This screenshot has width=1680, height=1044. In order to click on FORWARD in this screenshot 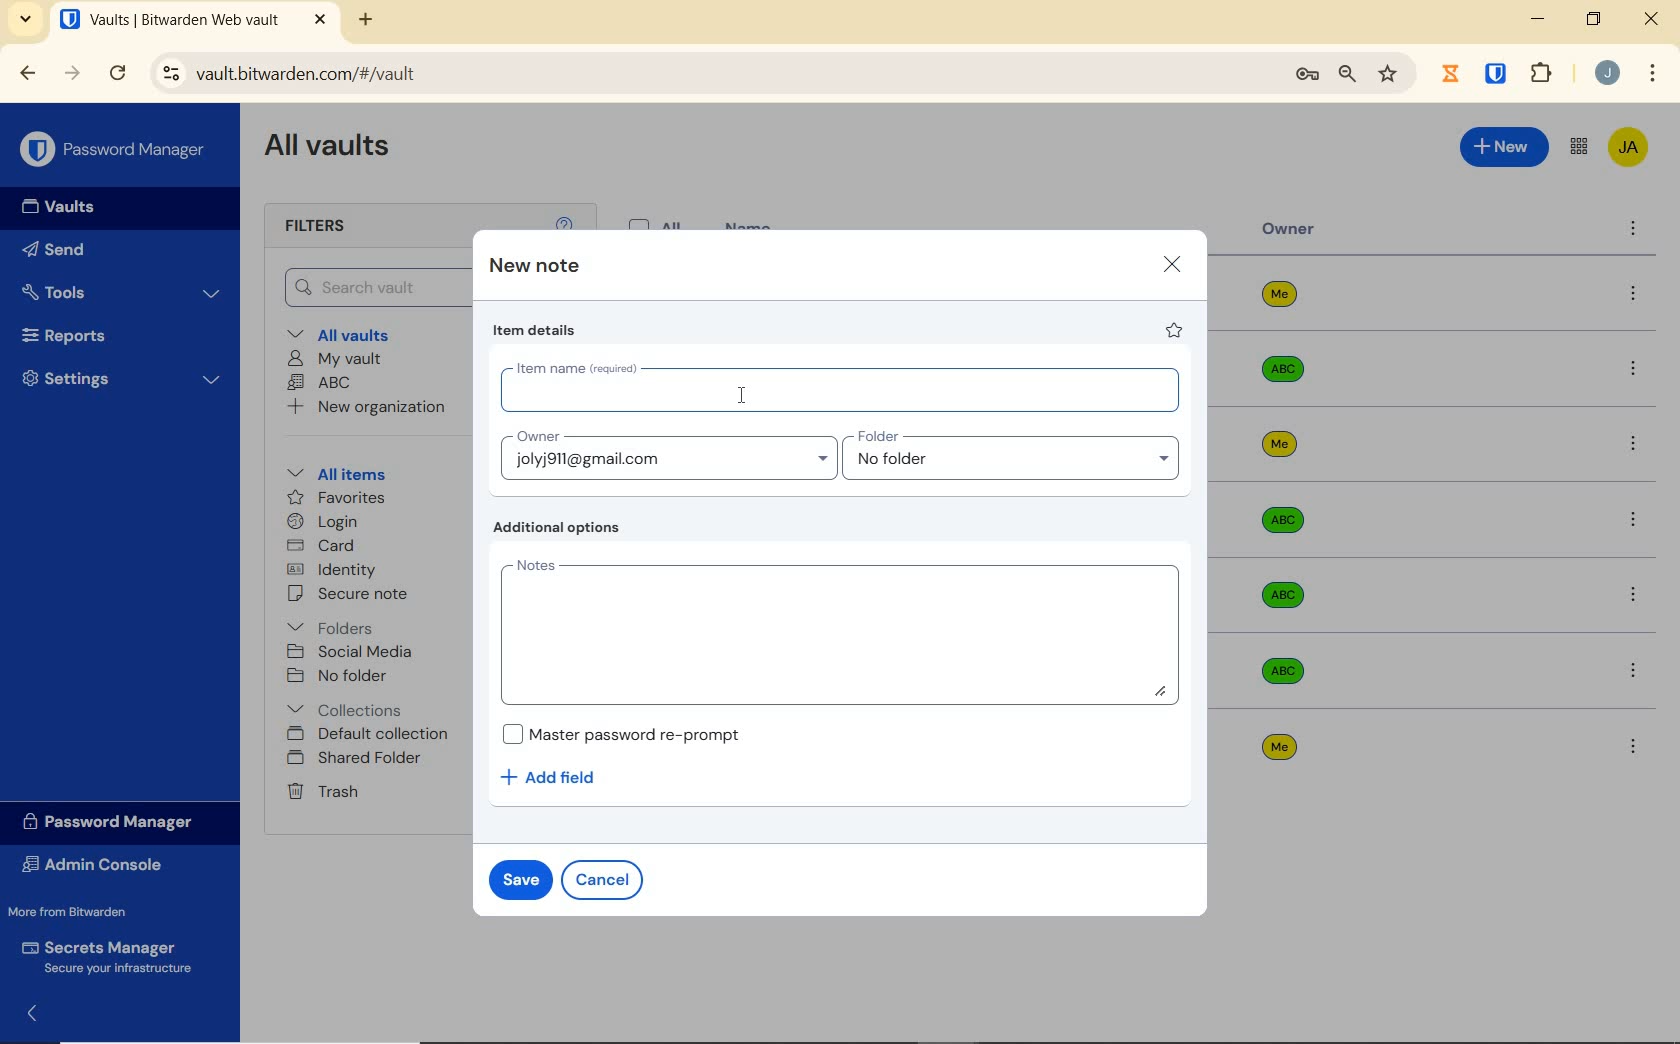, I will do `click(73, 75)`.